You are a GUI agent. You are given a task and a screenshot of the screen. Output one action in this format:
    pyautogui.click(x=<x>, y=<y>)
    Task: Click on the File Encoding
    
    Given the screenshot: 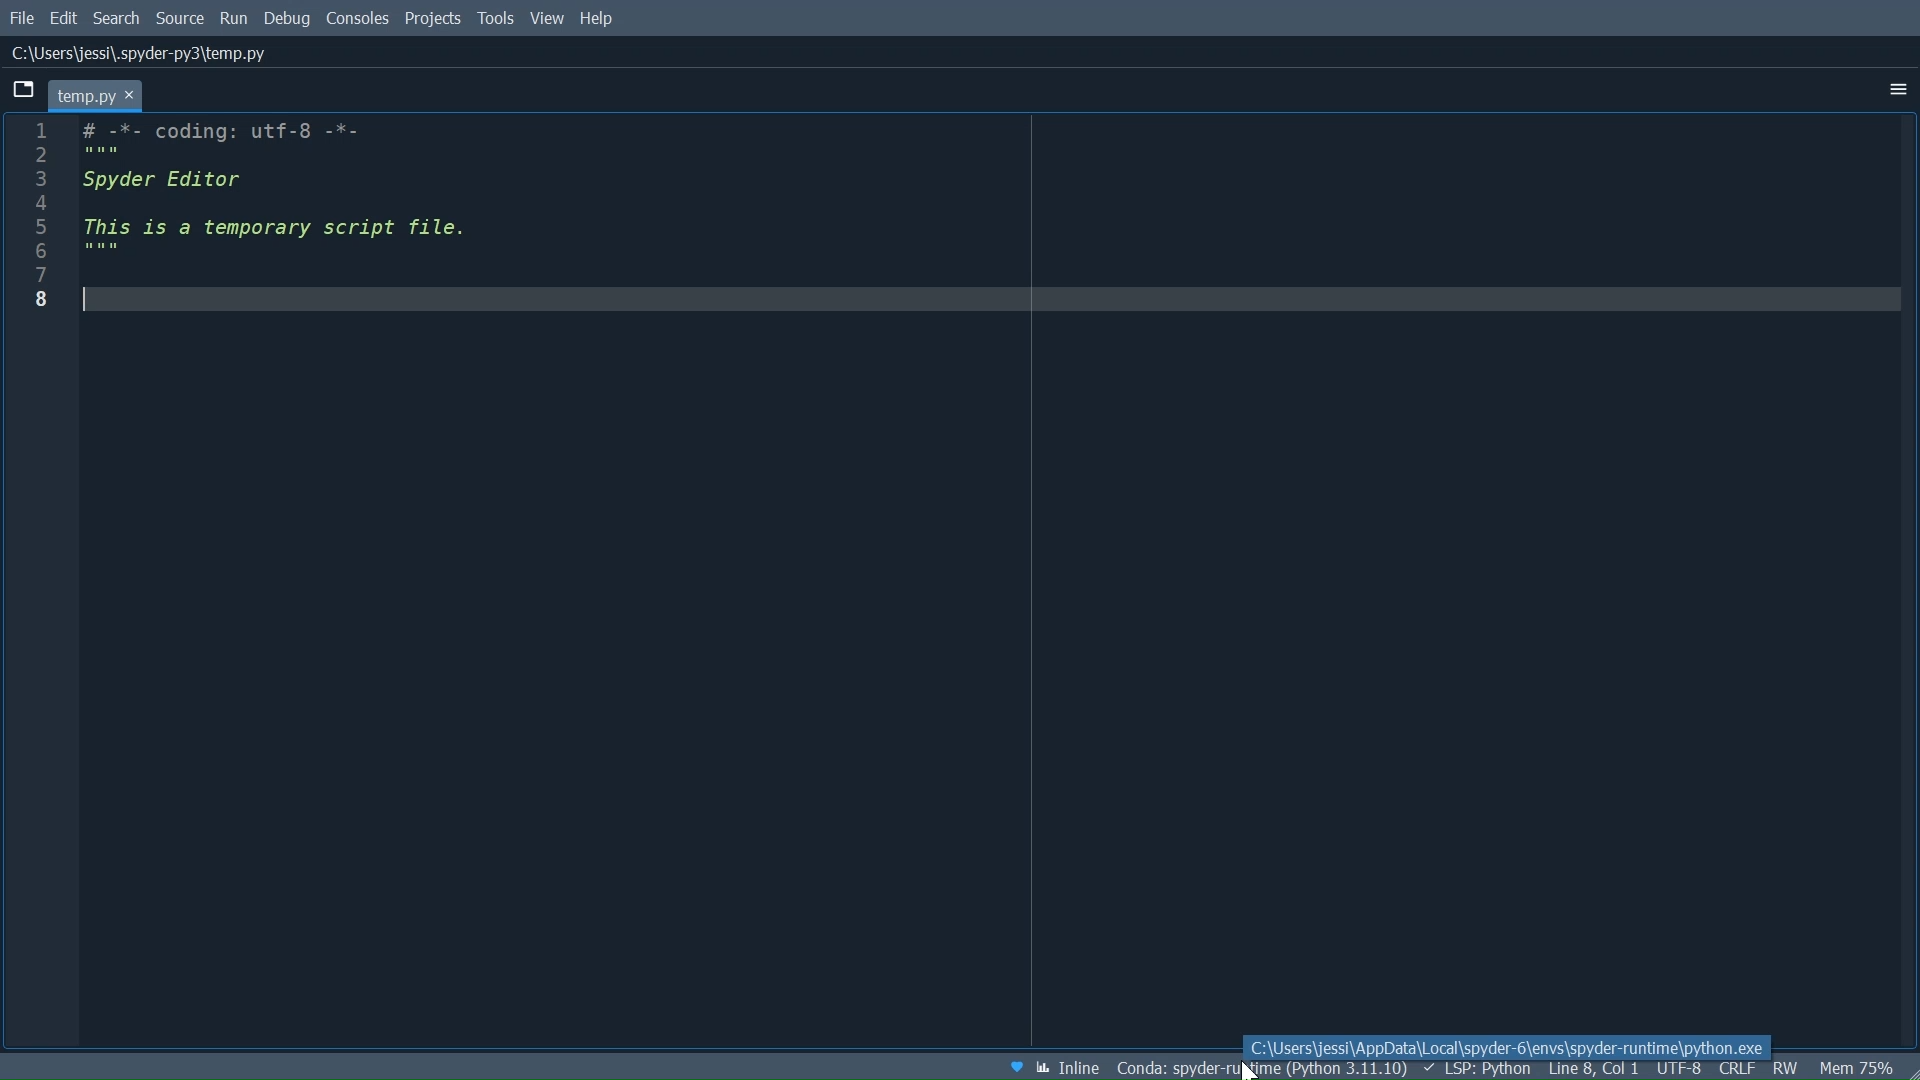 What is the action you would take?
    pyautogui.click(x=1677, y=1068)
    